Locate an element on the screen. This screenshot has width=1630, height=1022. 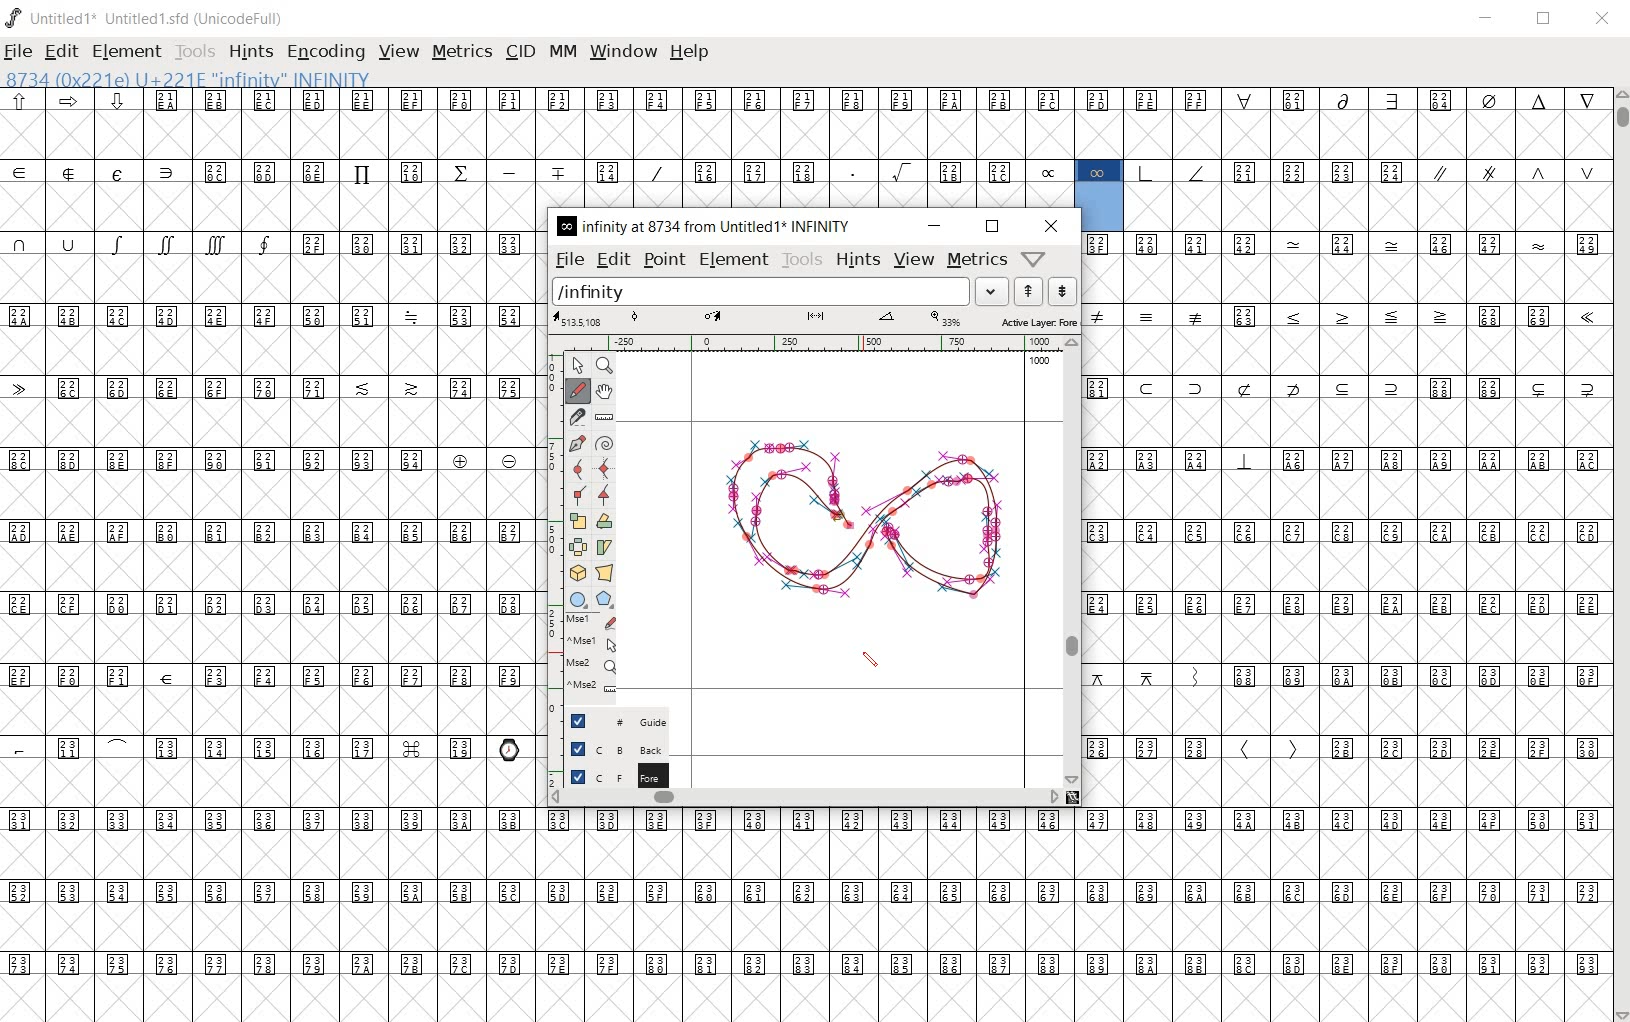
symbol is located at coordinates (1345, 243).